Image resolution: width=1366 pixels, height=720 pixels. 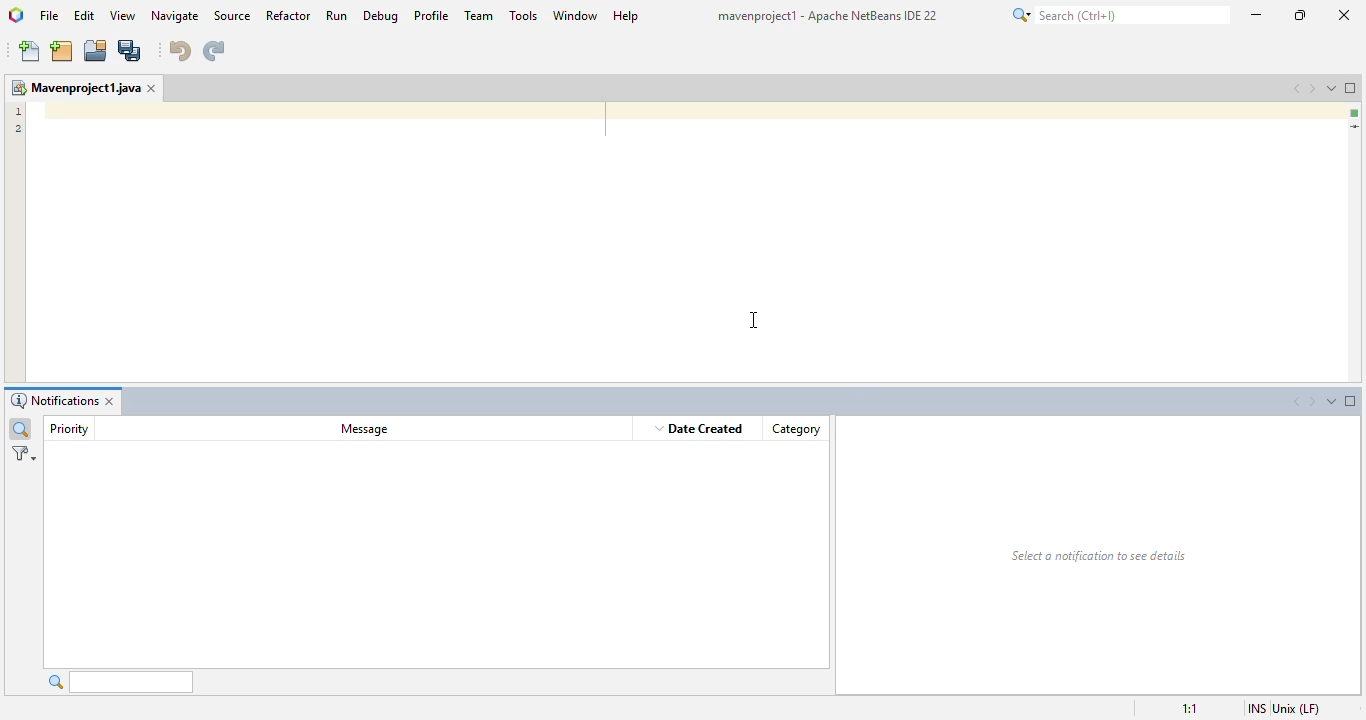 What do you see at coordinates (177, 15) in the screenshot?
I see `navigate` at bounding box center [177, 15].